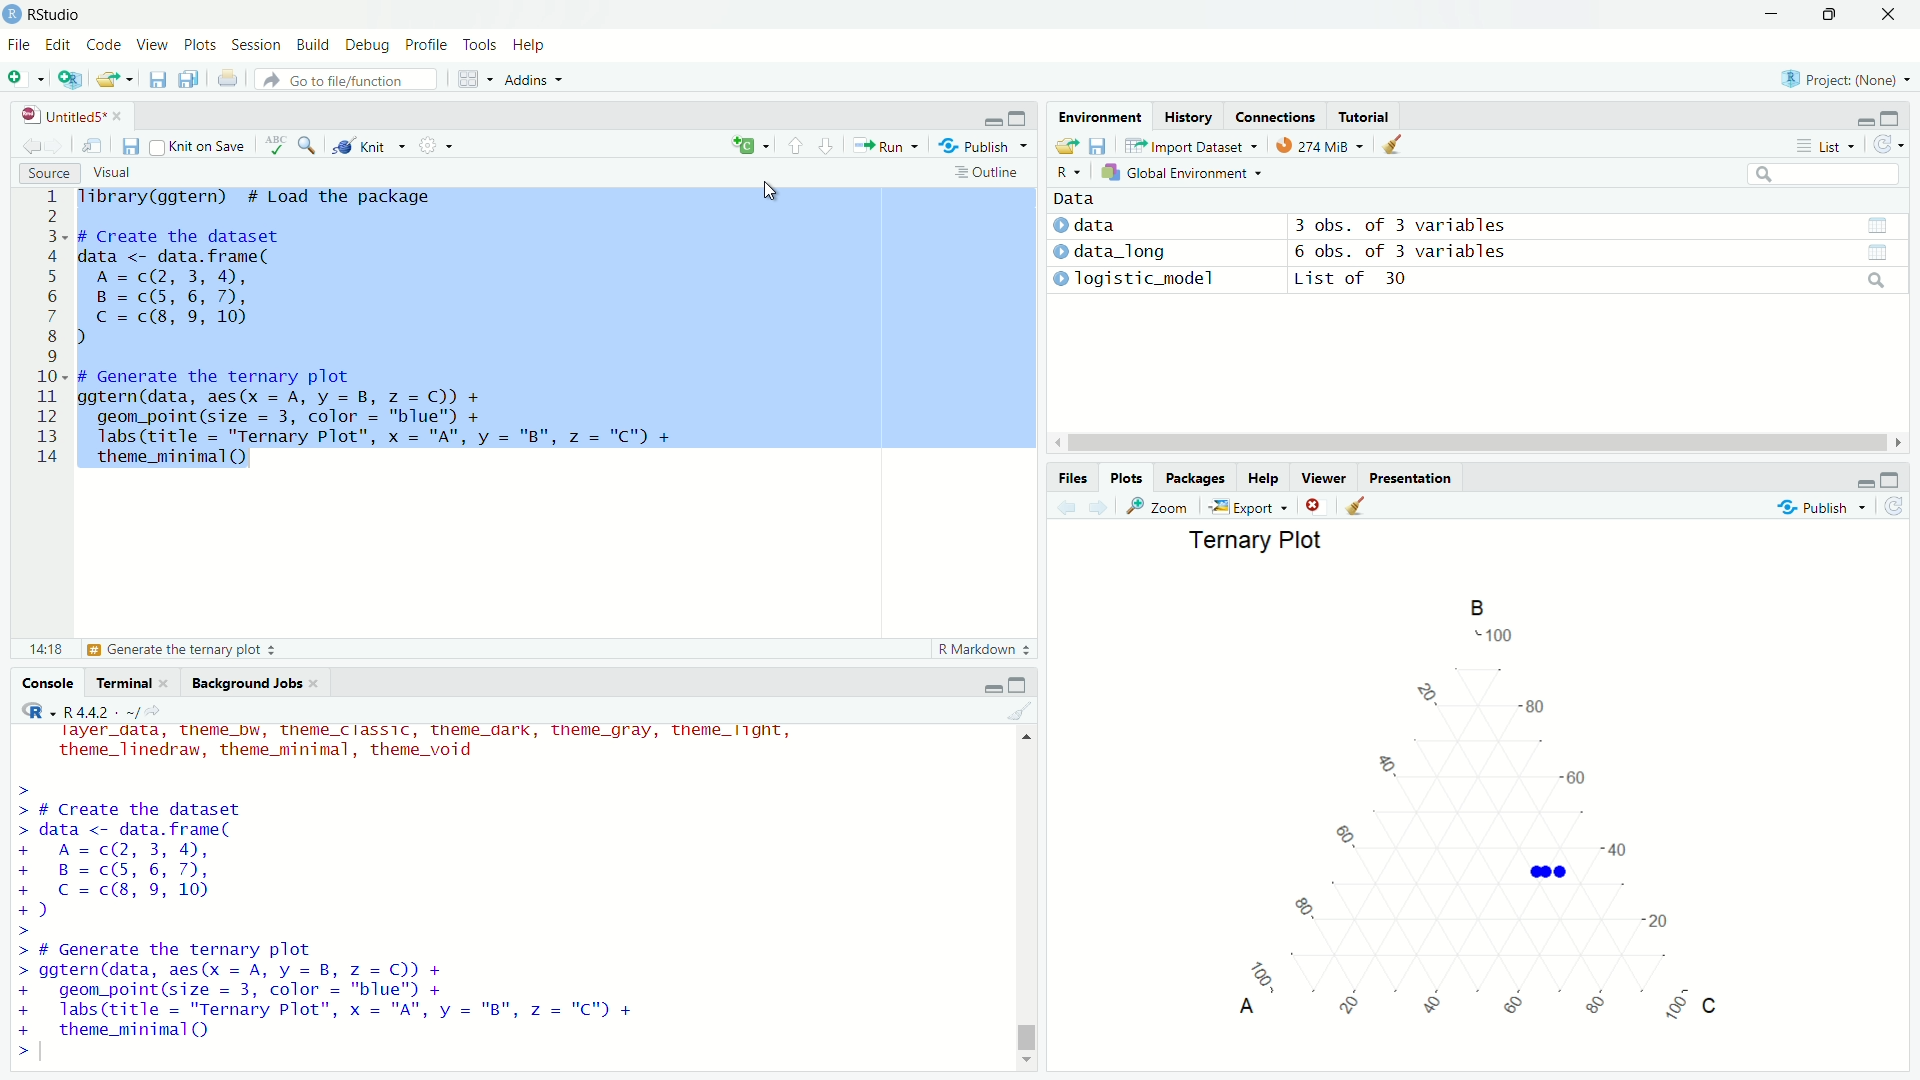  I want to click on Tutorial, so click(1366, 115).